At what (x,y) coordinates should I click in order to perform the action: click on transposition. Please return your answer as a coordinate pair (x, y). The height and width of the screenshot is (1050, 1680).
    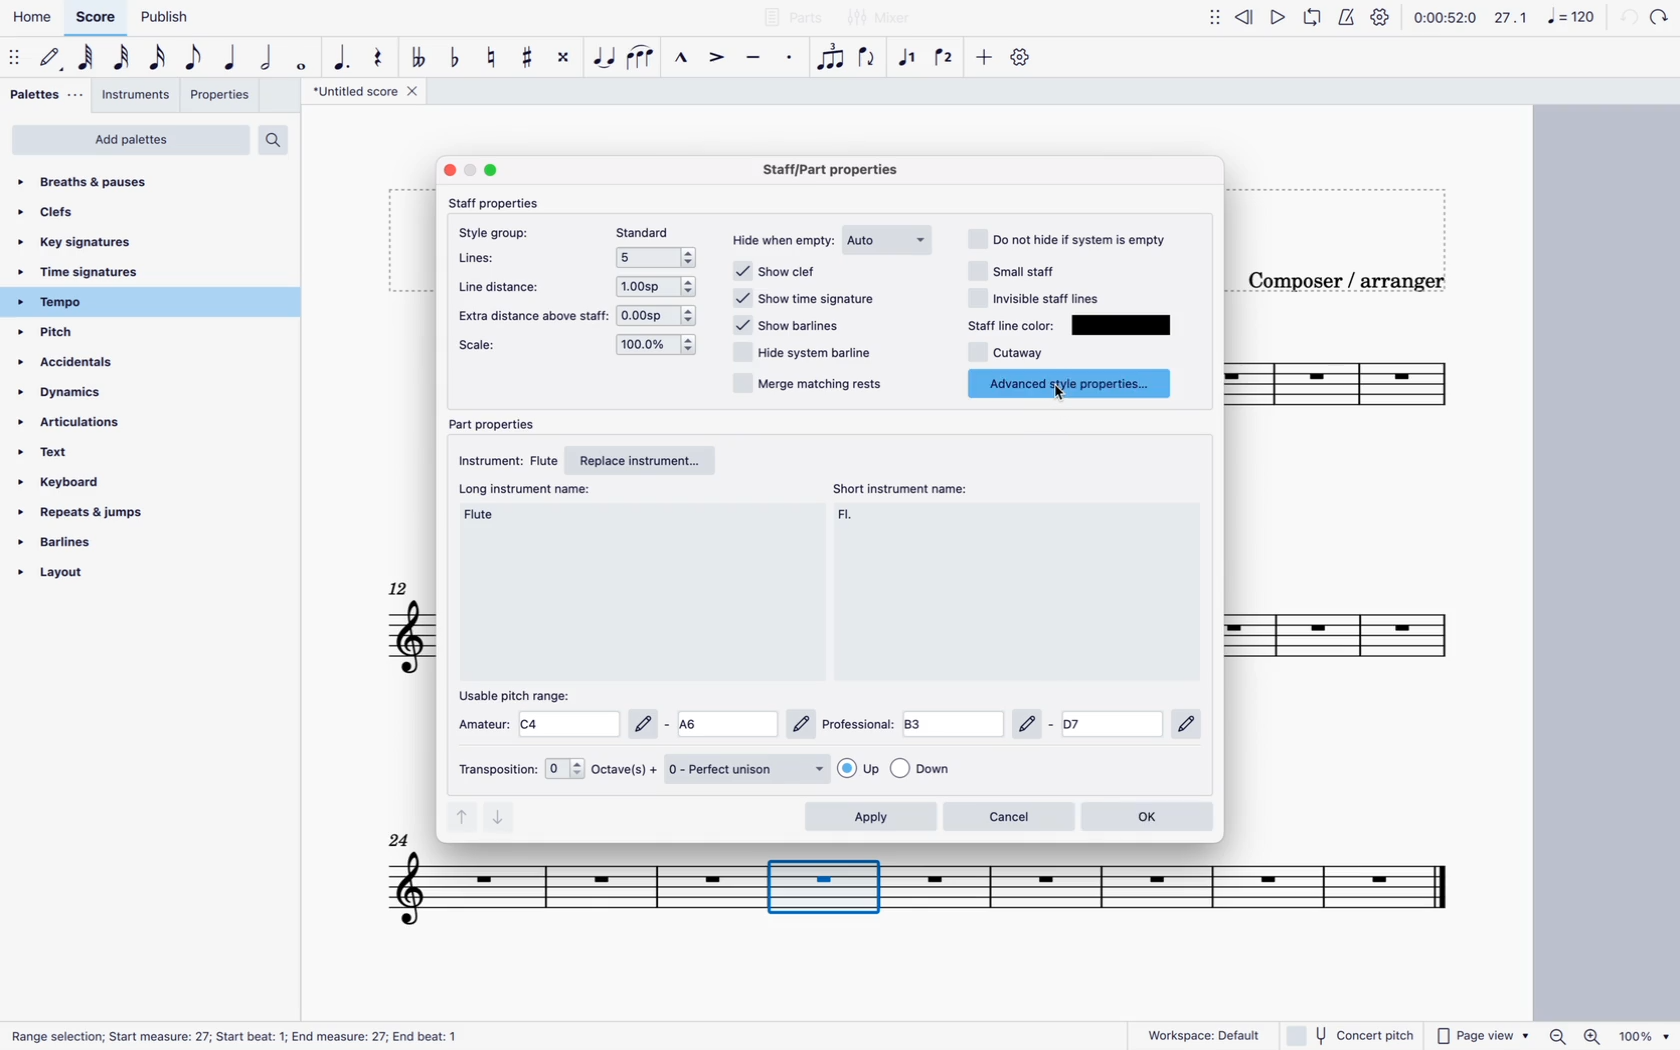
    Looking at the image, I should click on (494, 772).